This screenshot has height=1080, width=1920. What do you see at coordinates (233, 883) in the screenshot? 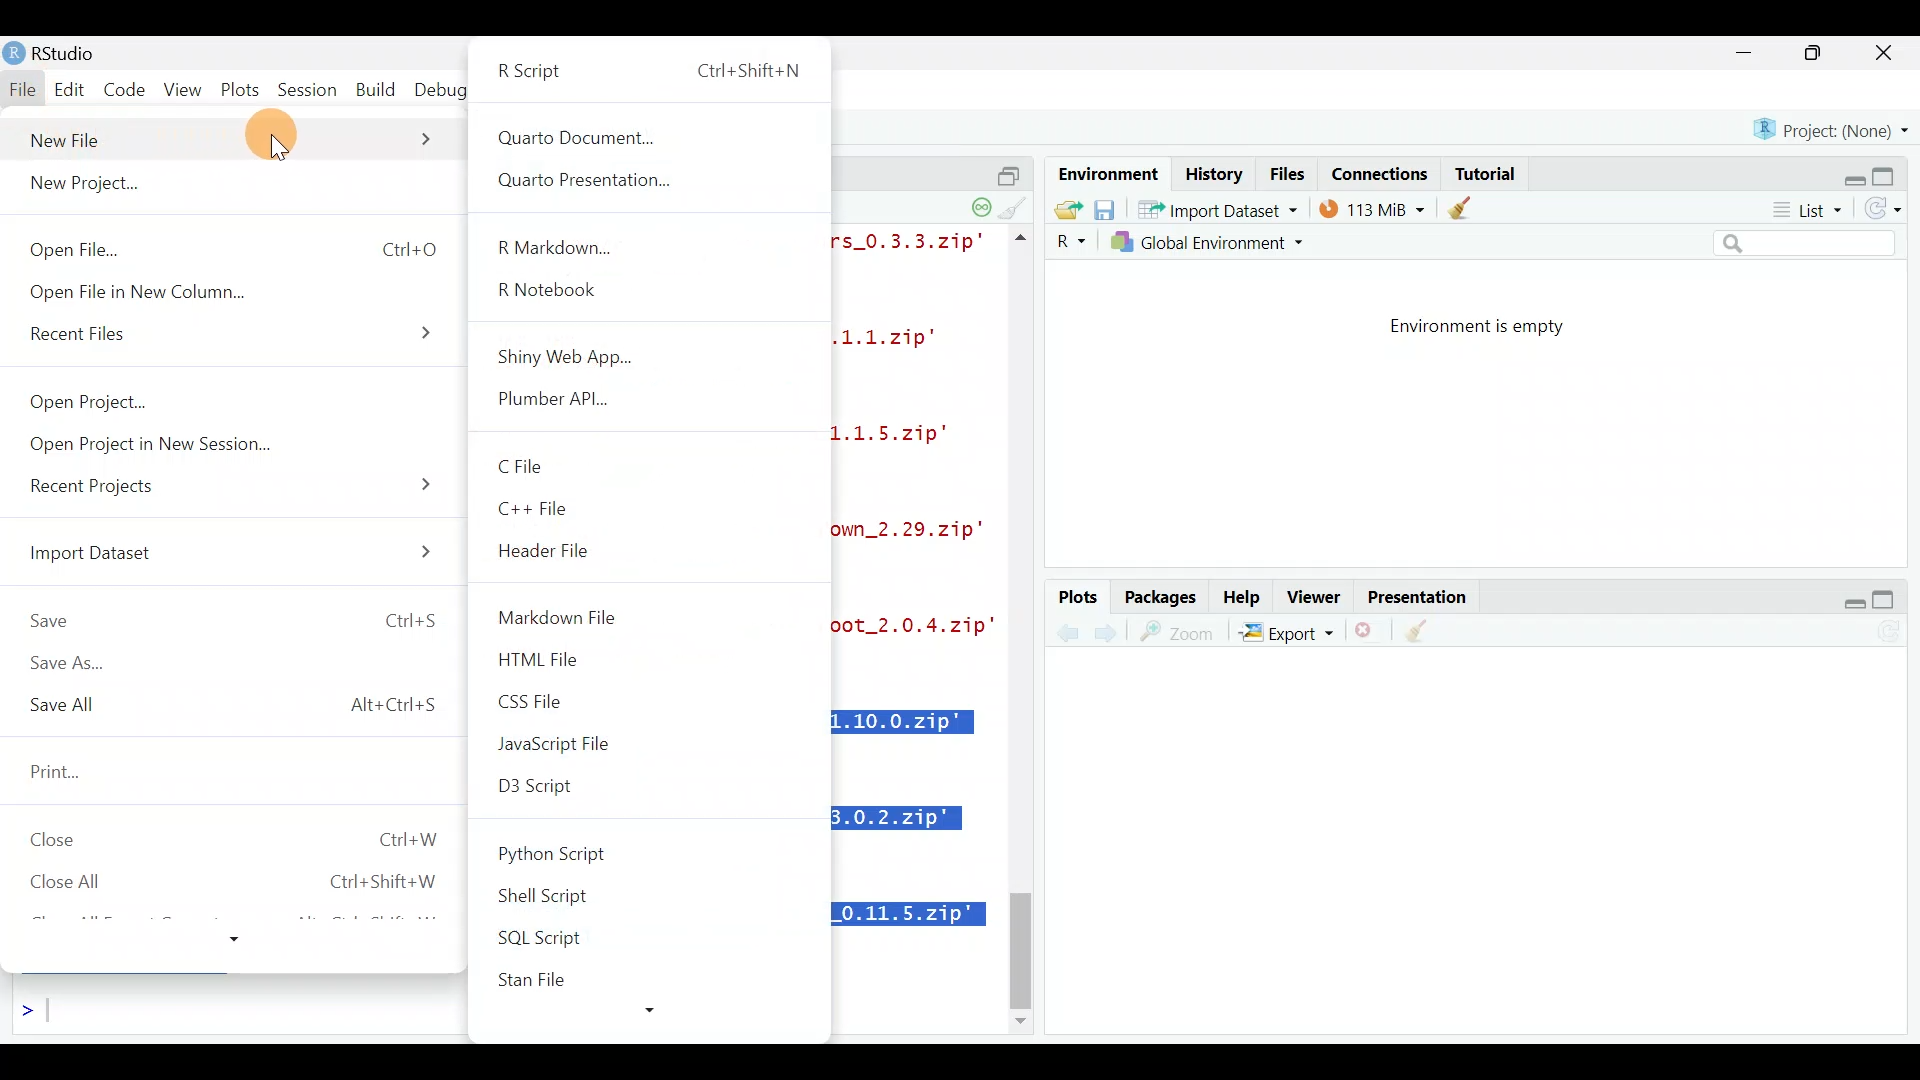
I see `Close All Ctrl+Shift+W` at bounding box center [233, 883].